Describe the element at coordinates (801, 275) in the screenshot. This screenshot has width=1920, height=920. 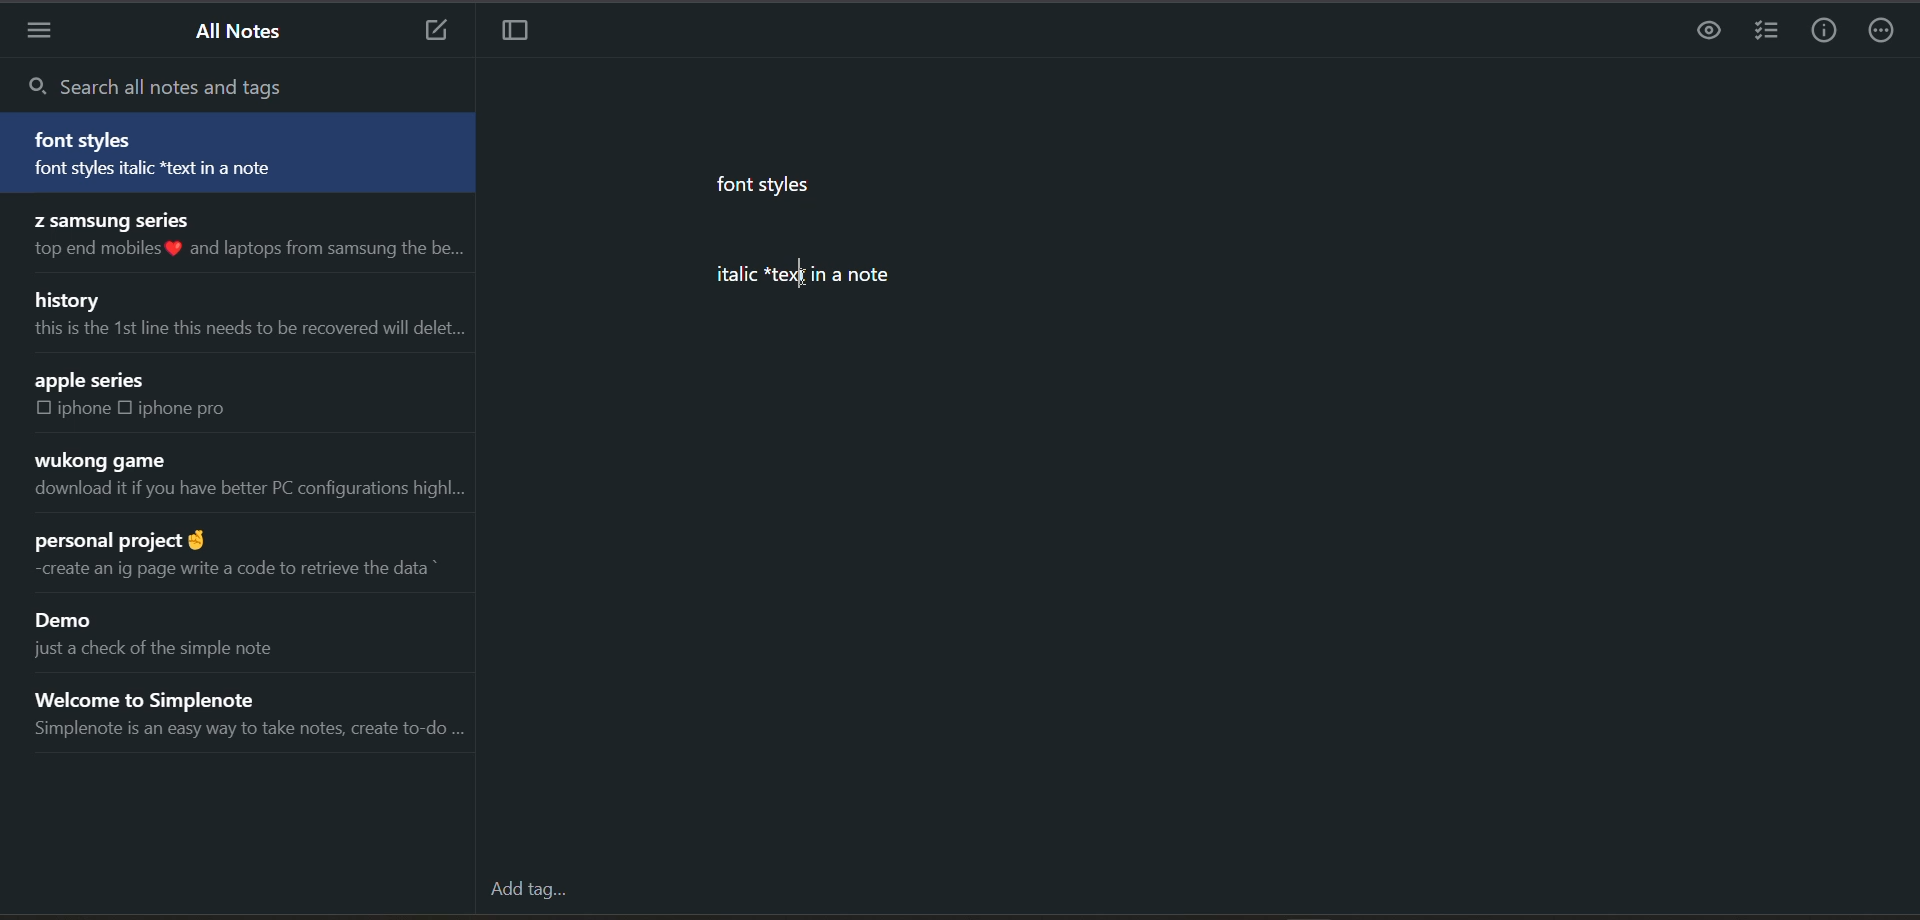
I see `cursor` at that location.